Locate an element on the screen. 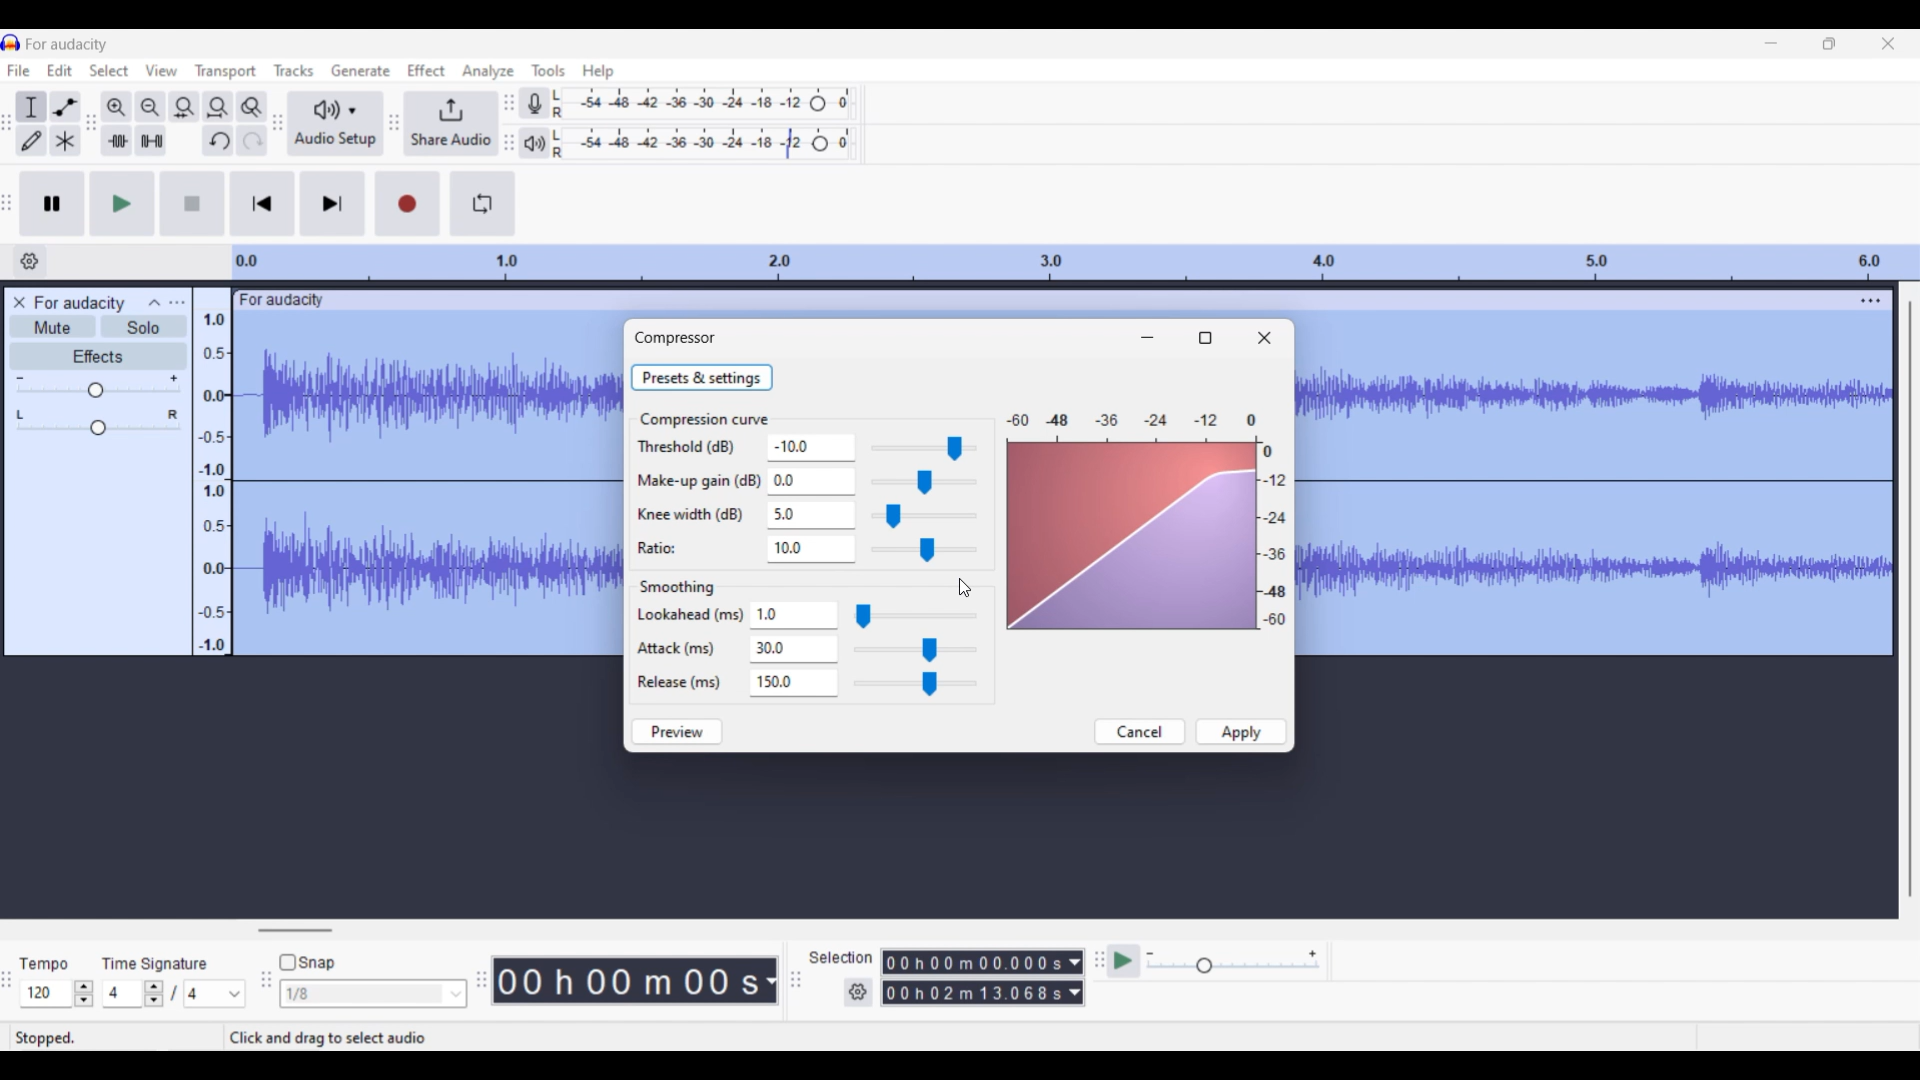 This screenshot has width=1920, height=1080. Vertical slide bar is located at coordinates (1911, 601).